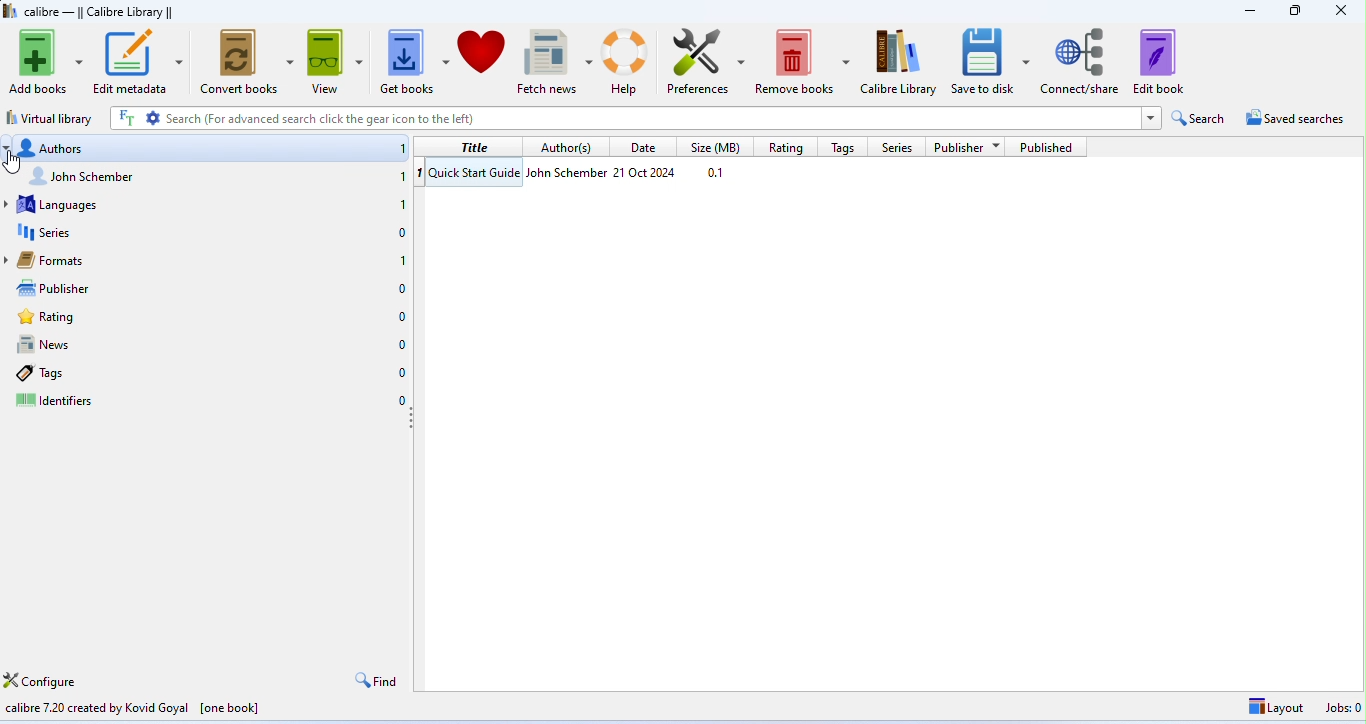  What do you see at coordinates (1294, 118) in the screenshot?
I see `saved searches` at bounding box center [1294, 118].